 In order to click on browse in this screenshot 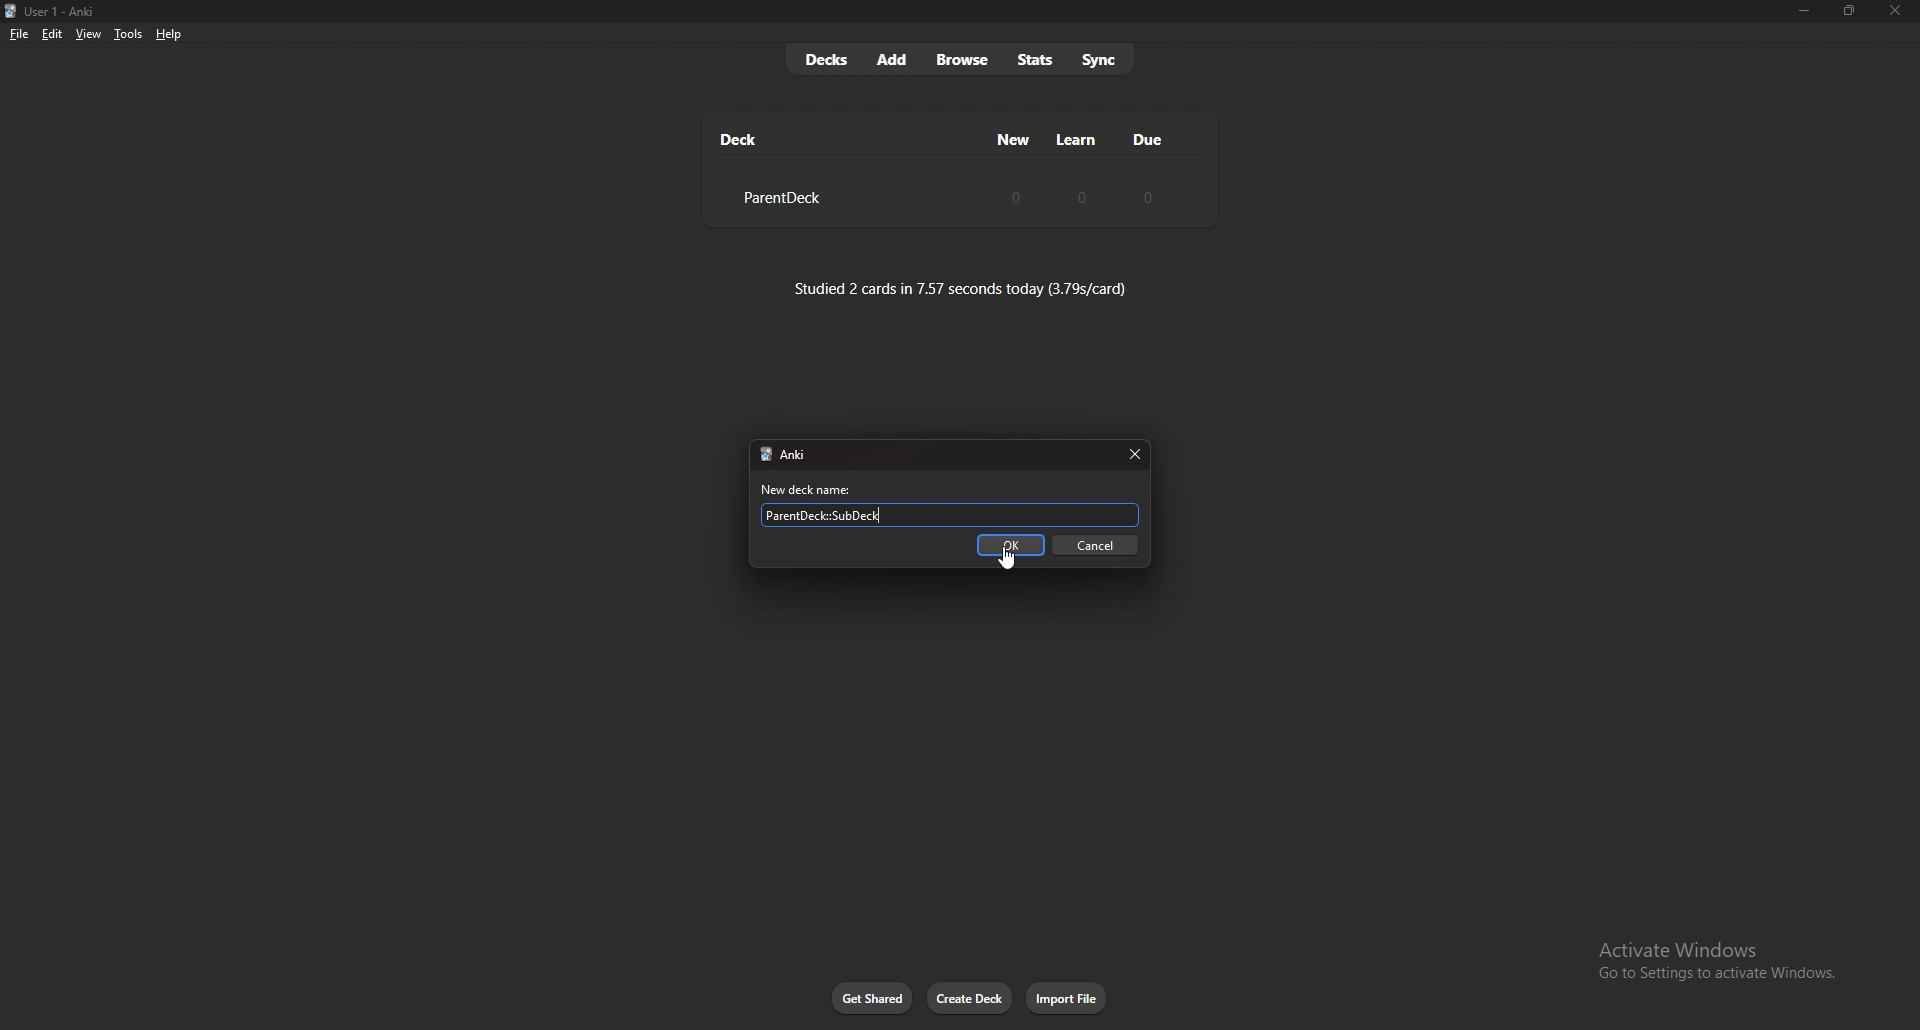, I will do `click(965, 61)`.